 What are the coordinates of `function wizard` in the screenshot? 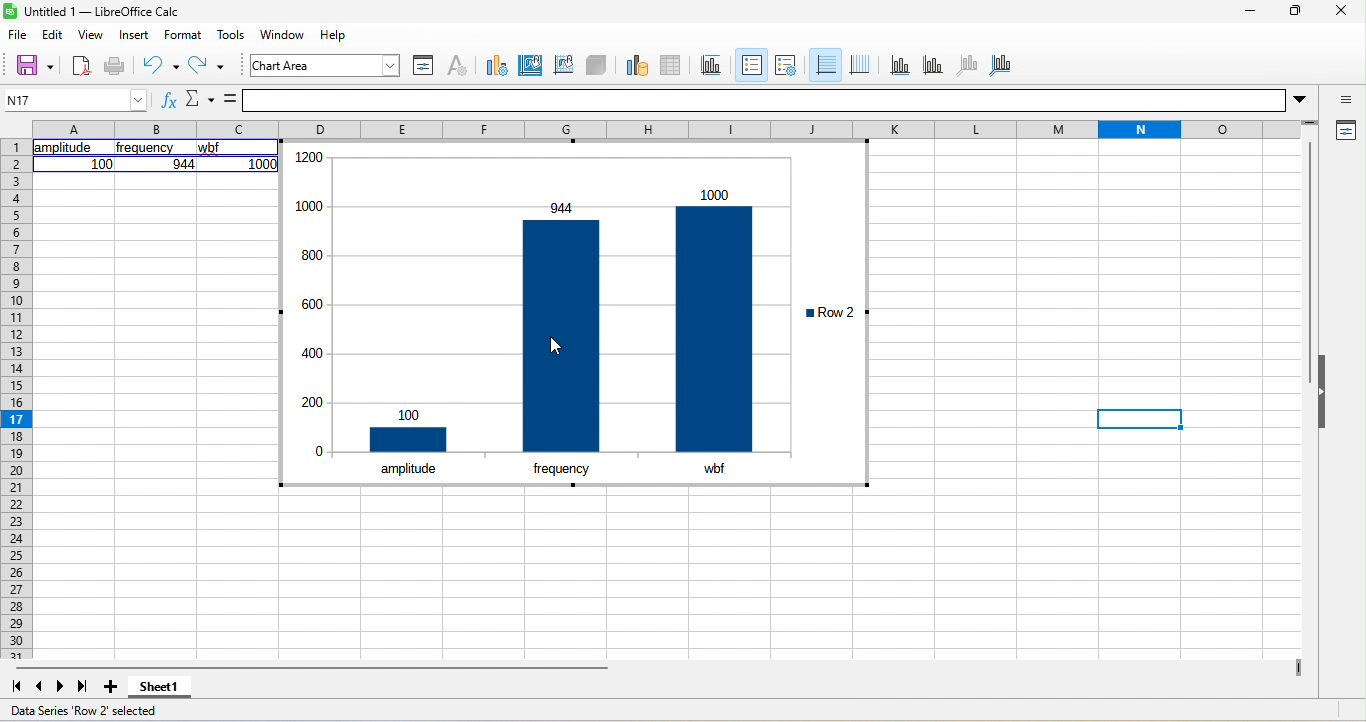 It's located at (164, 99).